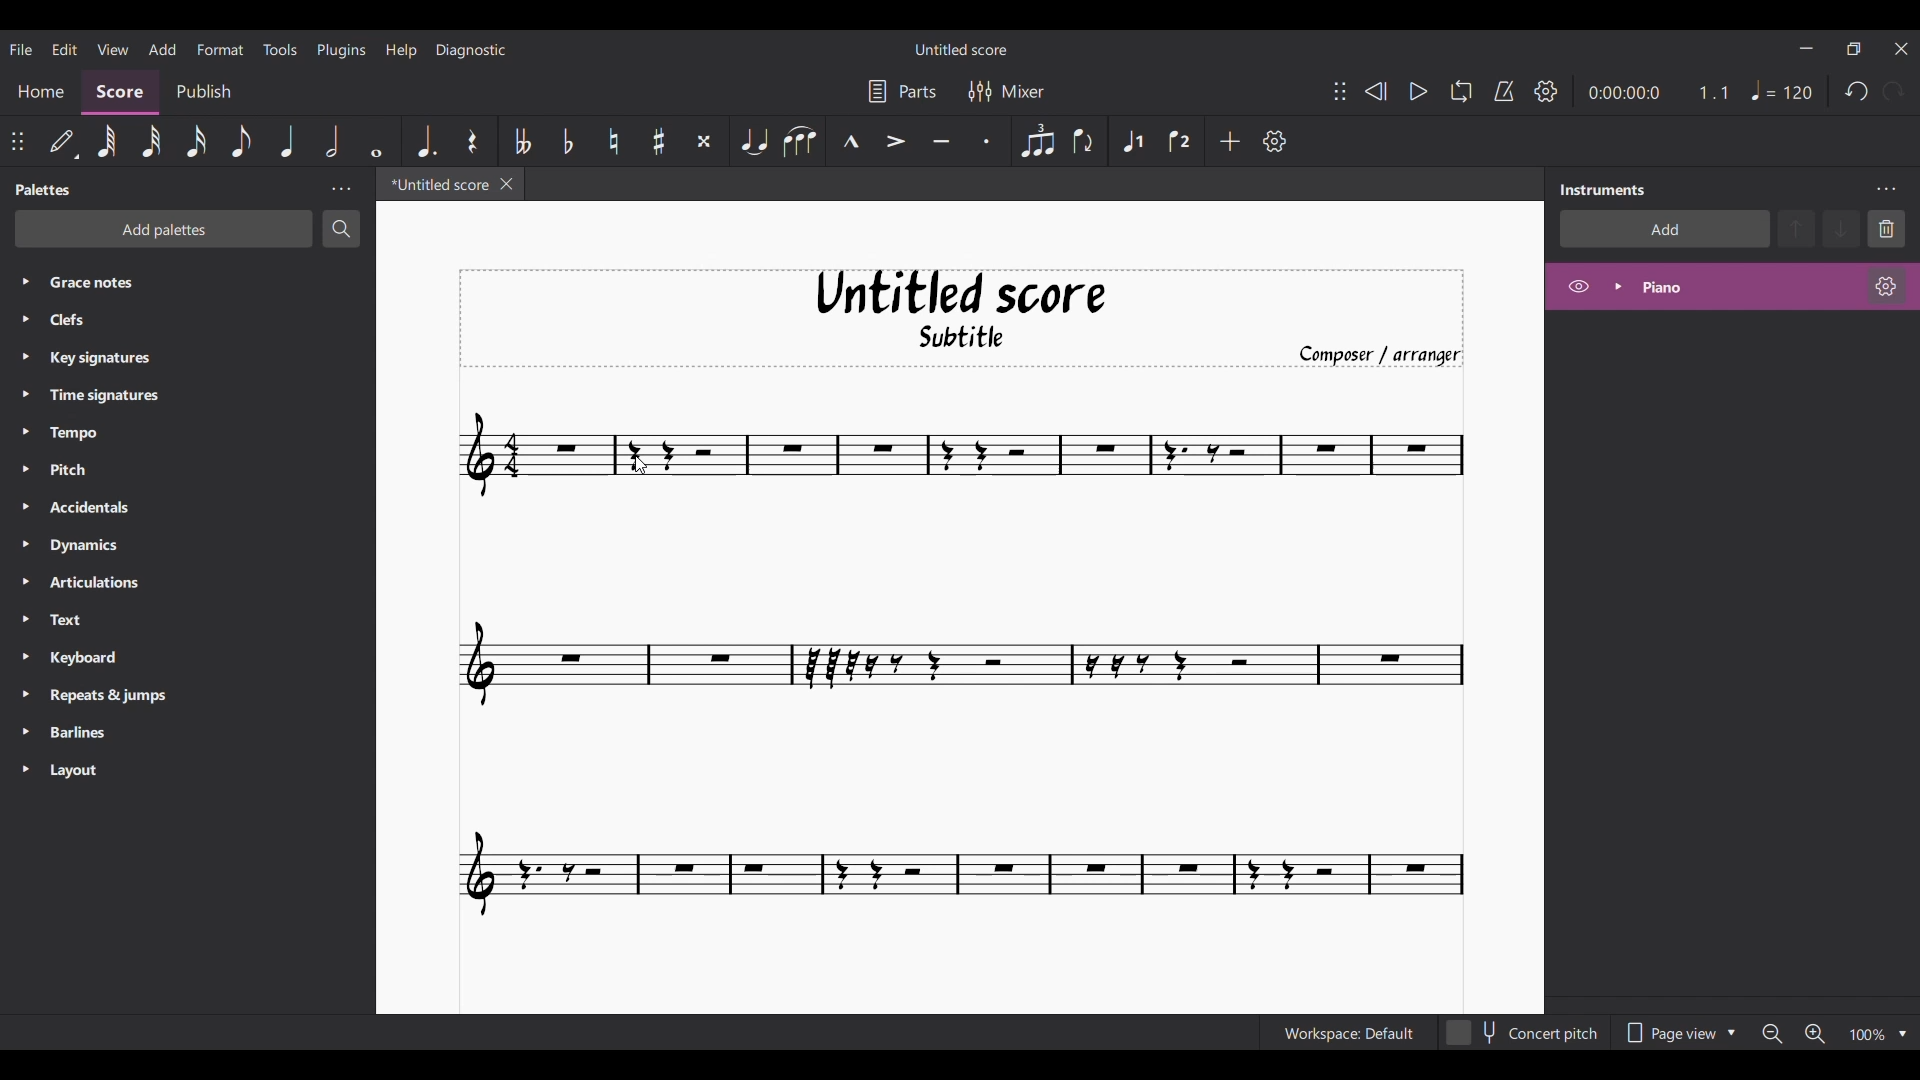 The image size is (1920, 1080). I want to click on Current tab, so click(436, 184).